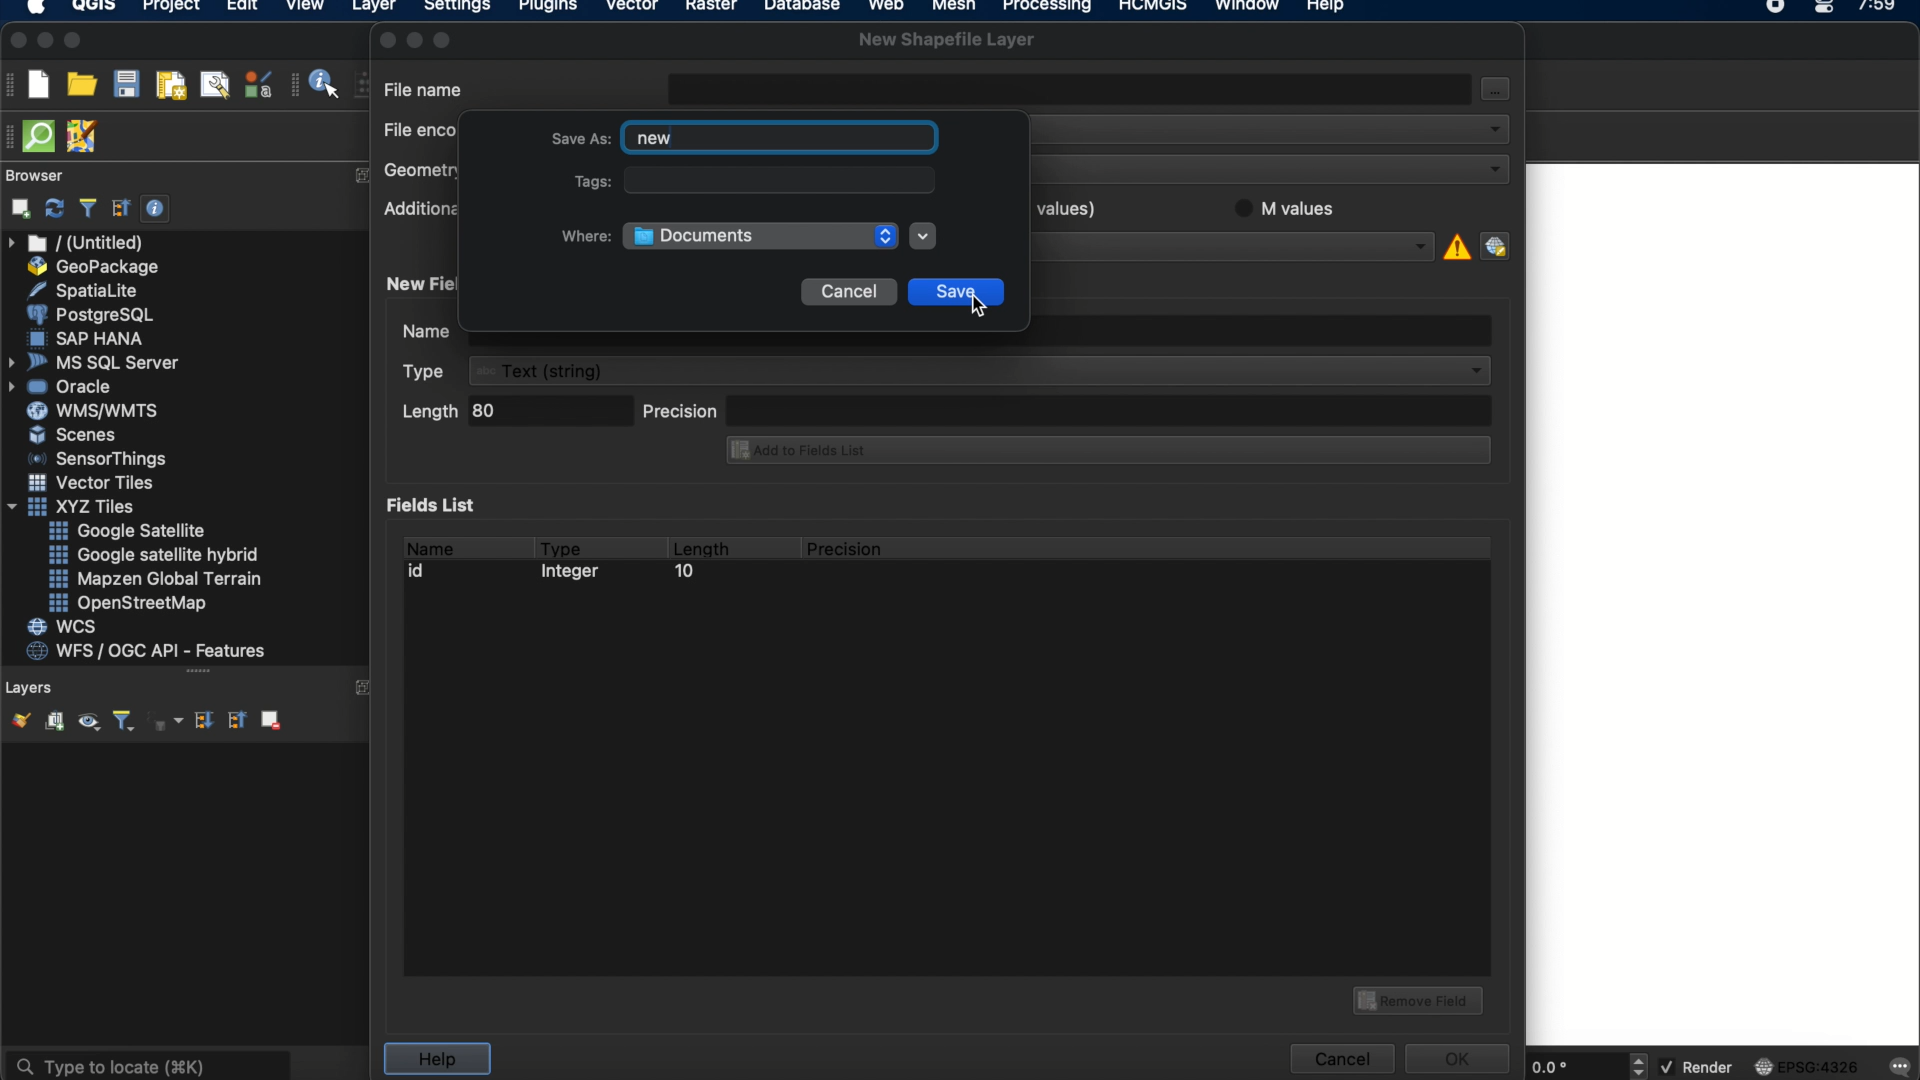 This screenshot has height=1080, width=1920. What do you see at coordinates (801, 8) in the screenshot?
I see `database` at bounding box center [801, 8].